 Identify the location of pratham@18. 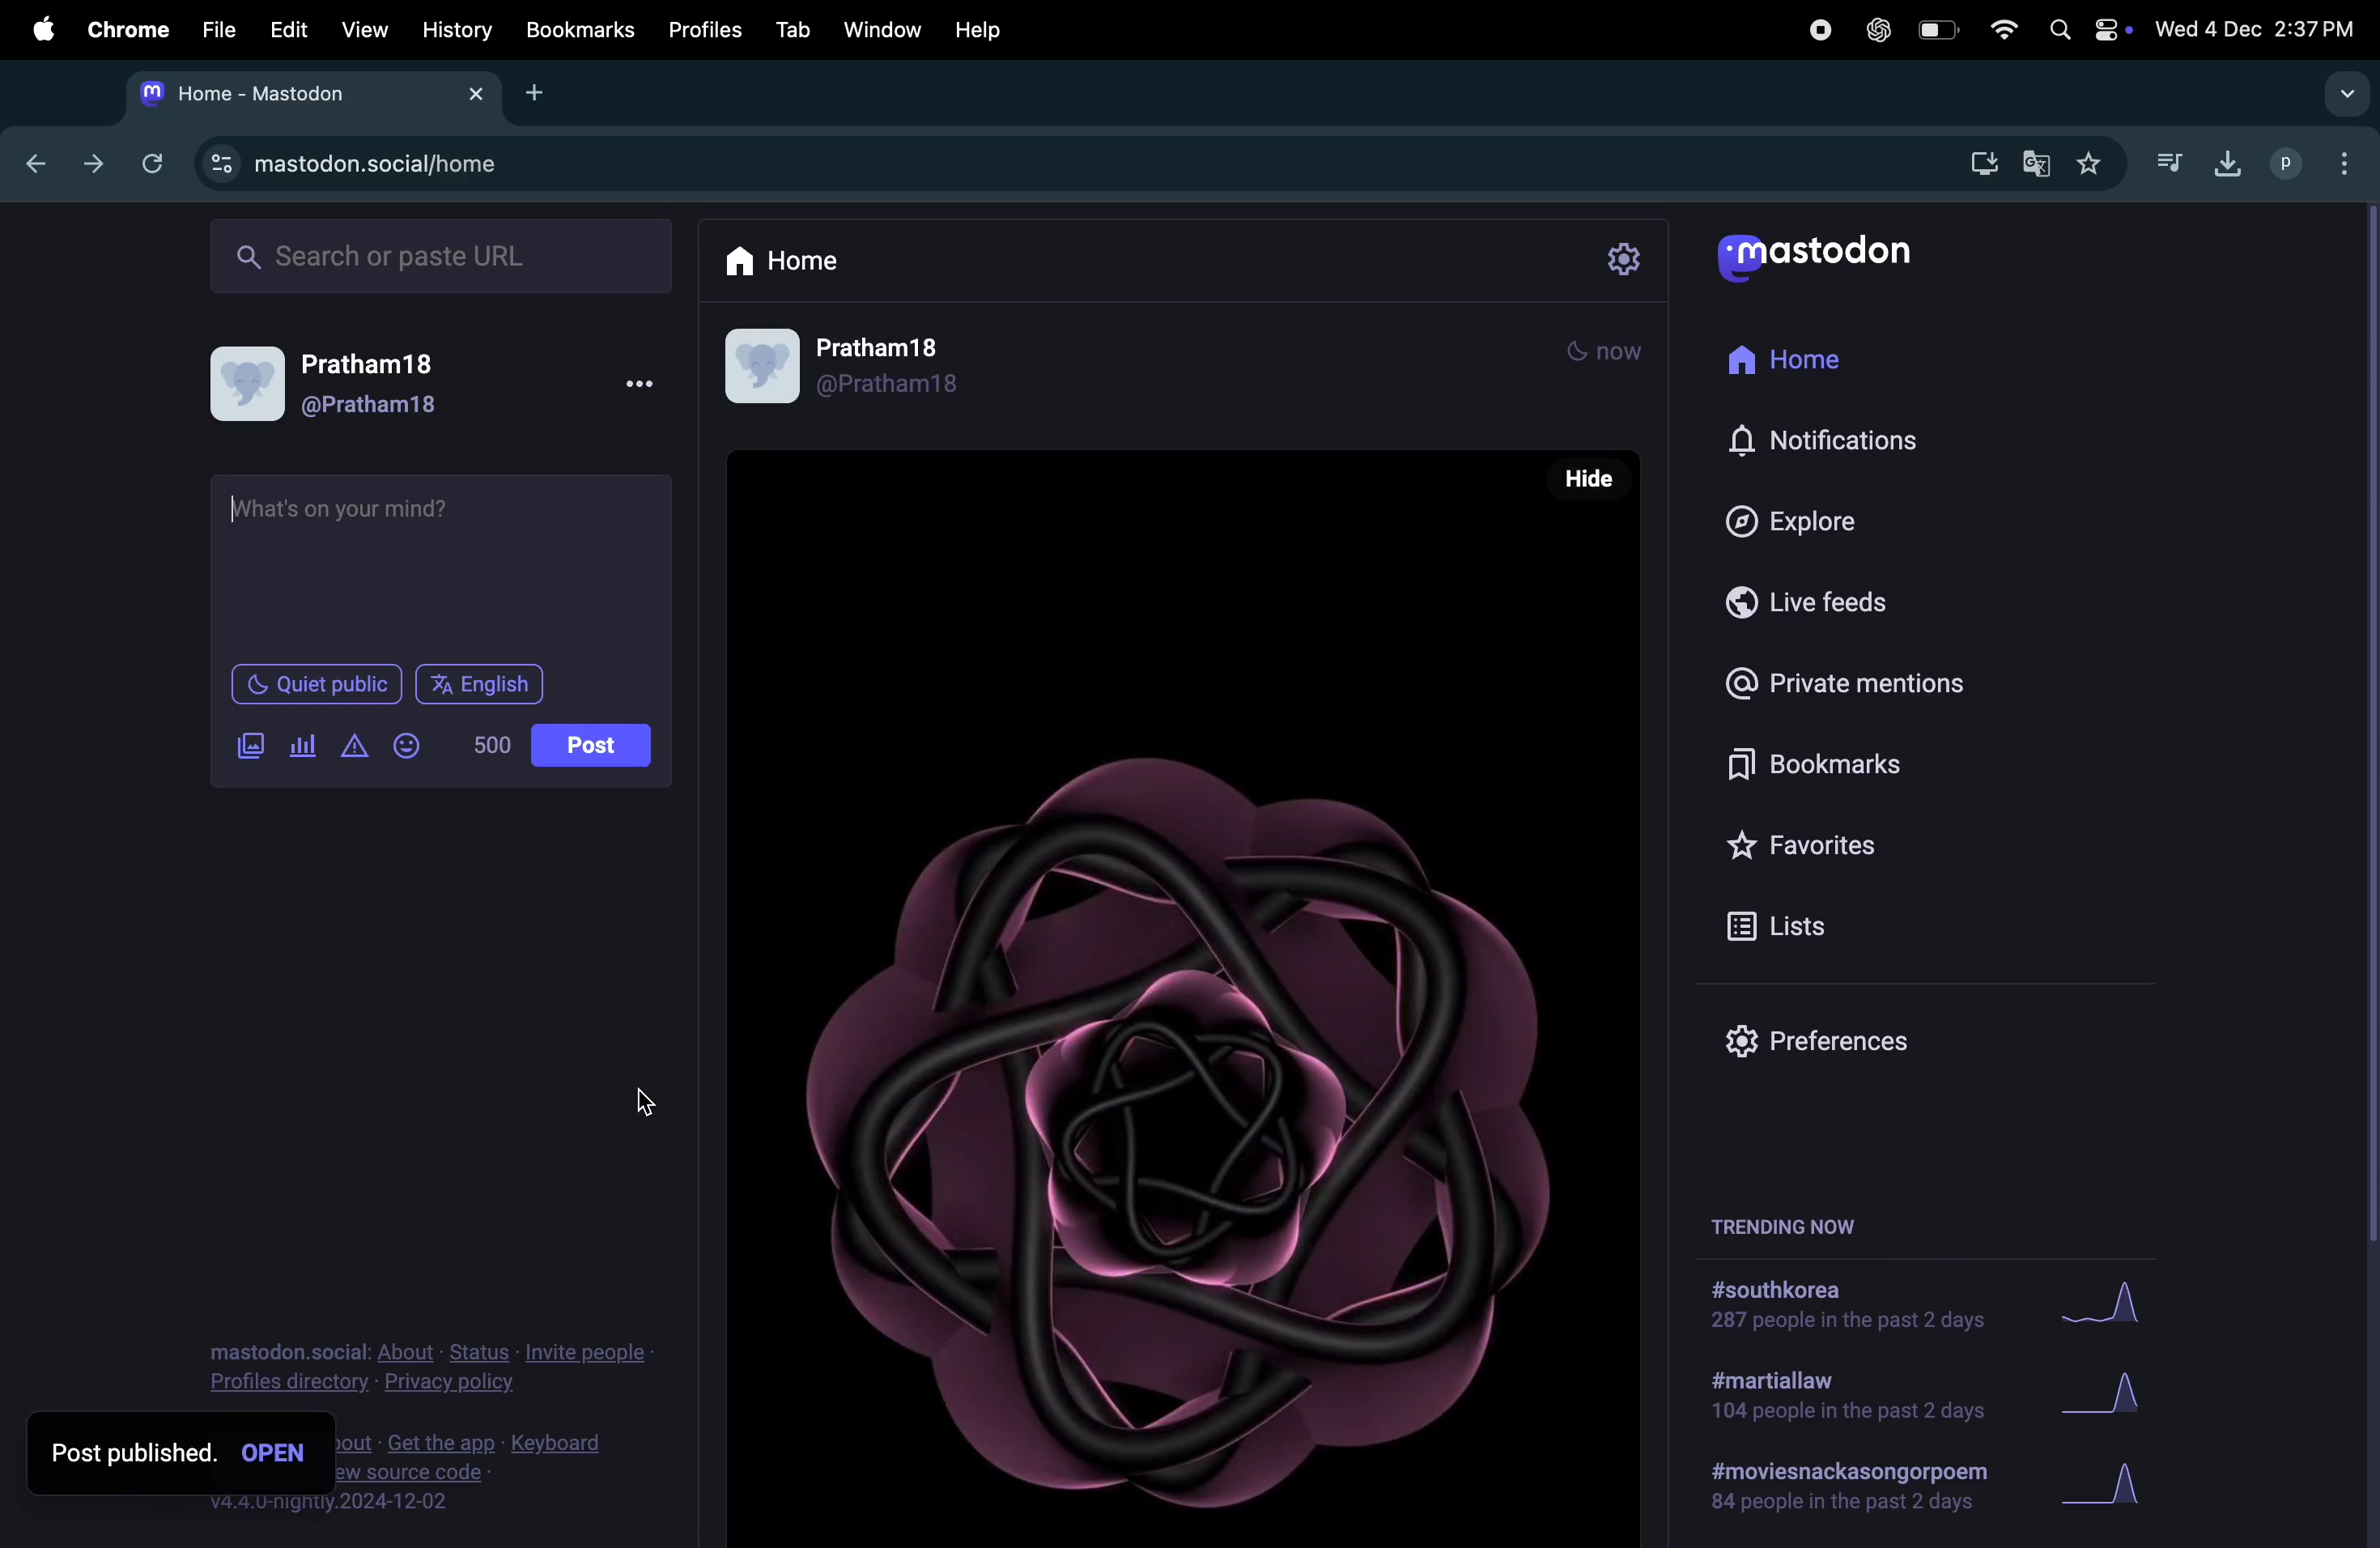
(344, 390).